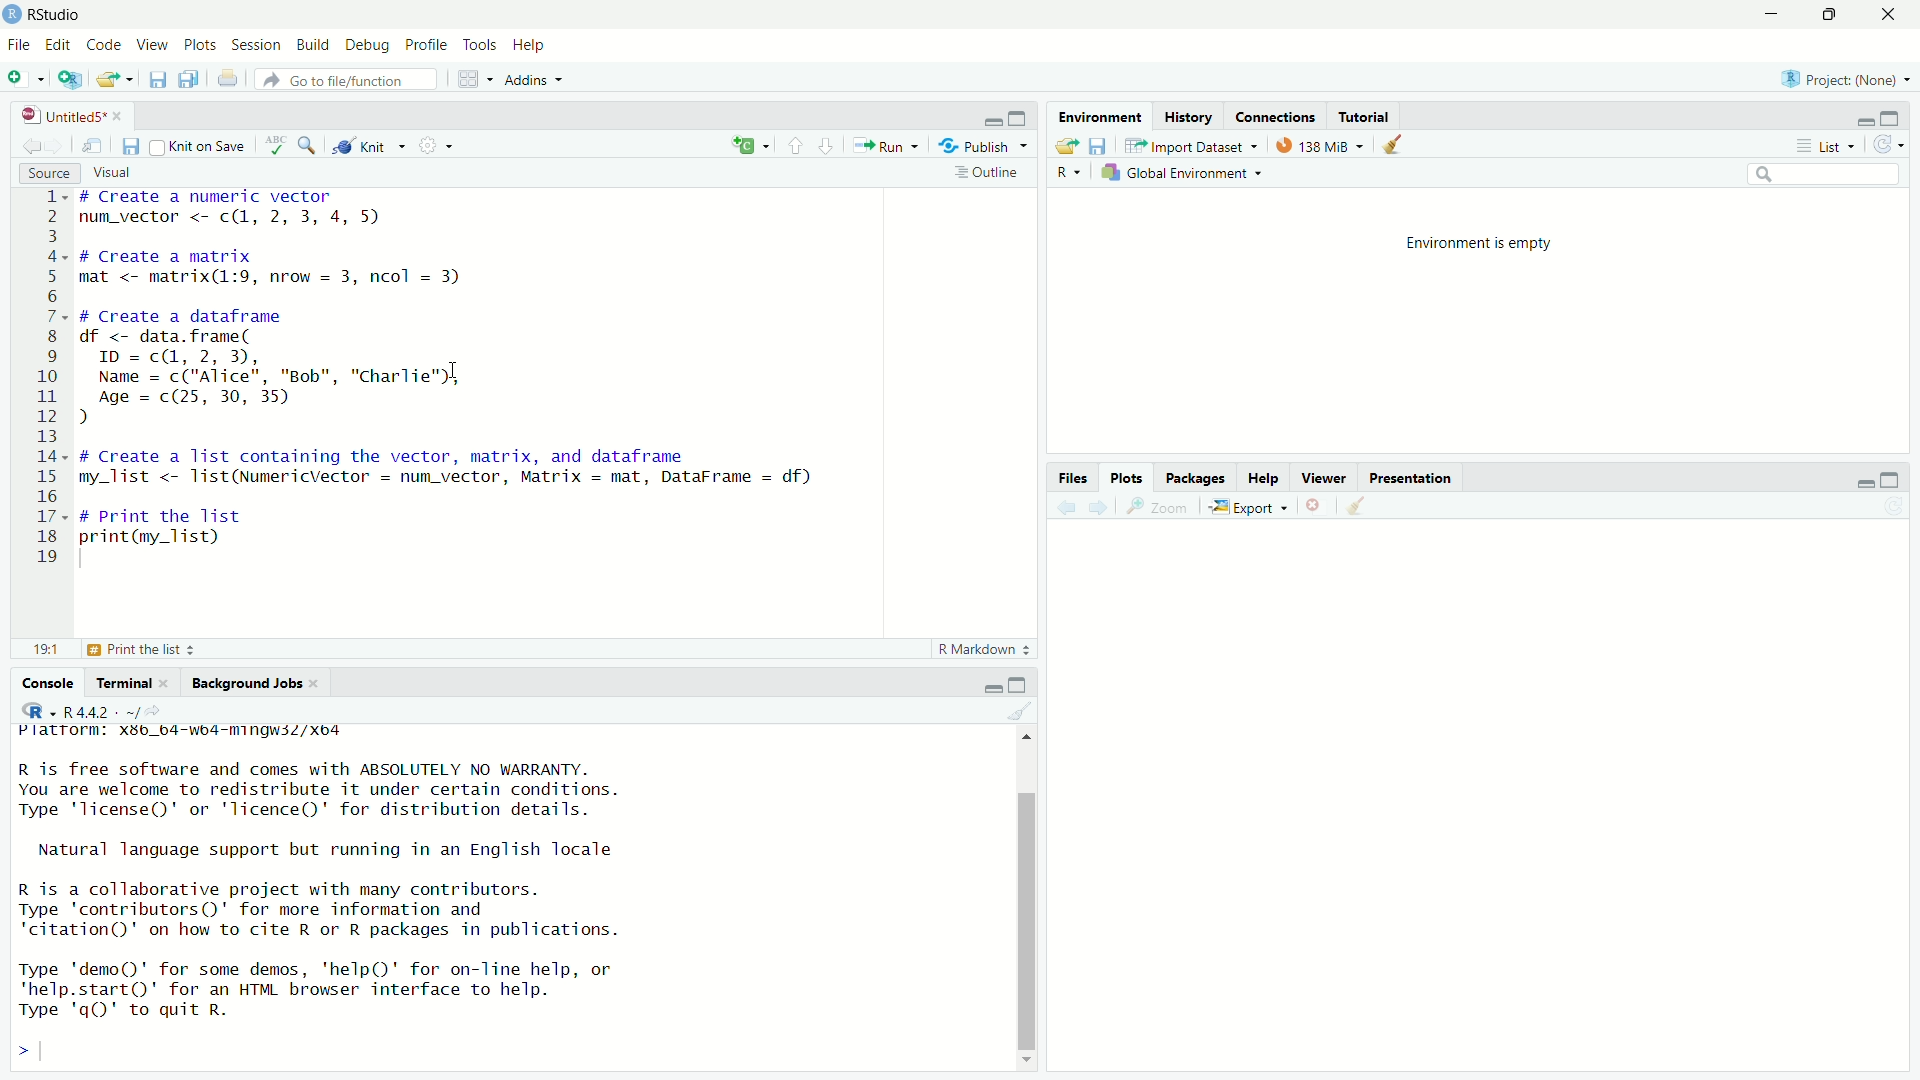  What do you see at coordinates (1484, 240) in the screenshot?
I see `Environment is empty` at bounding box center [1484, 240].